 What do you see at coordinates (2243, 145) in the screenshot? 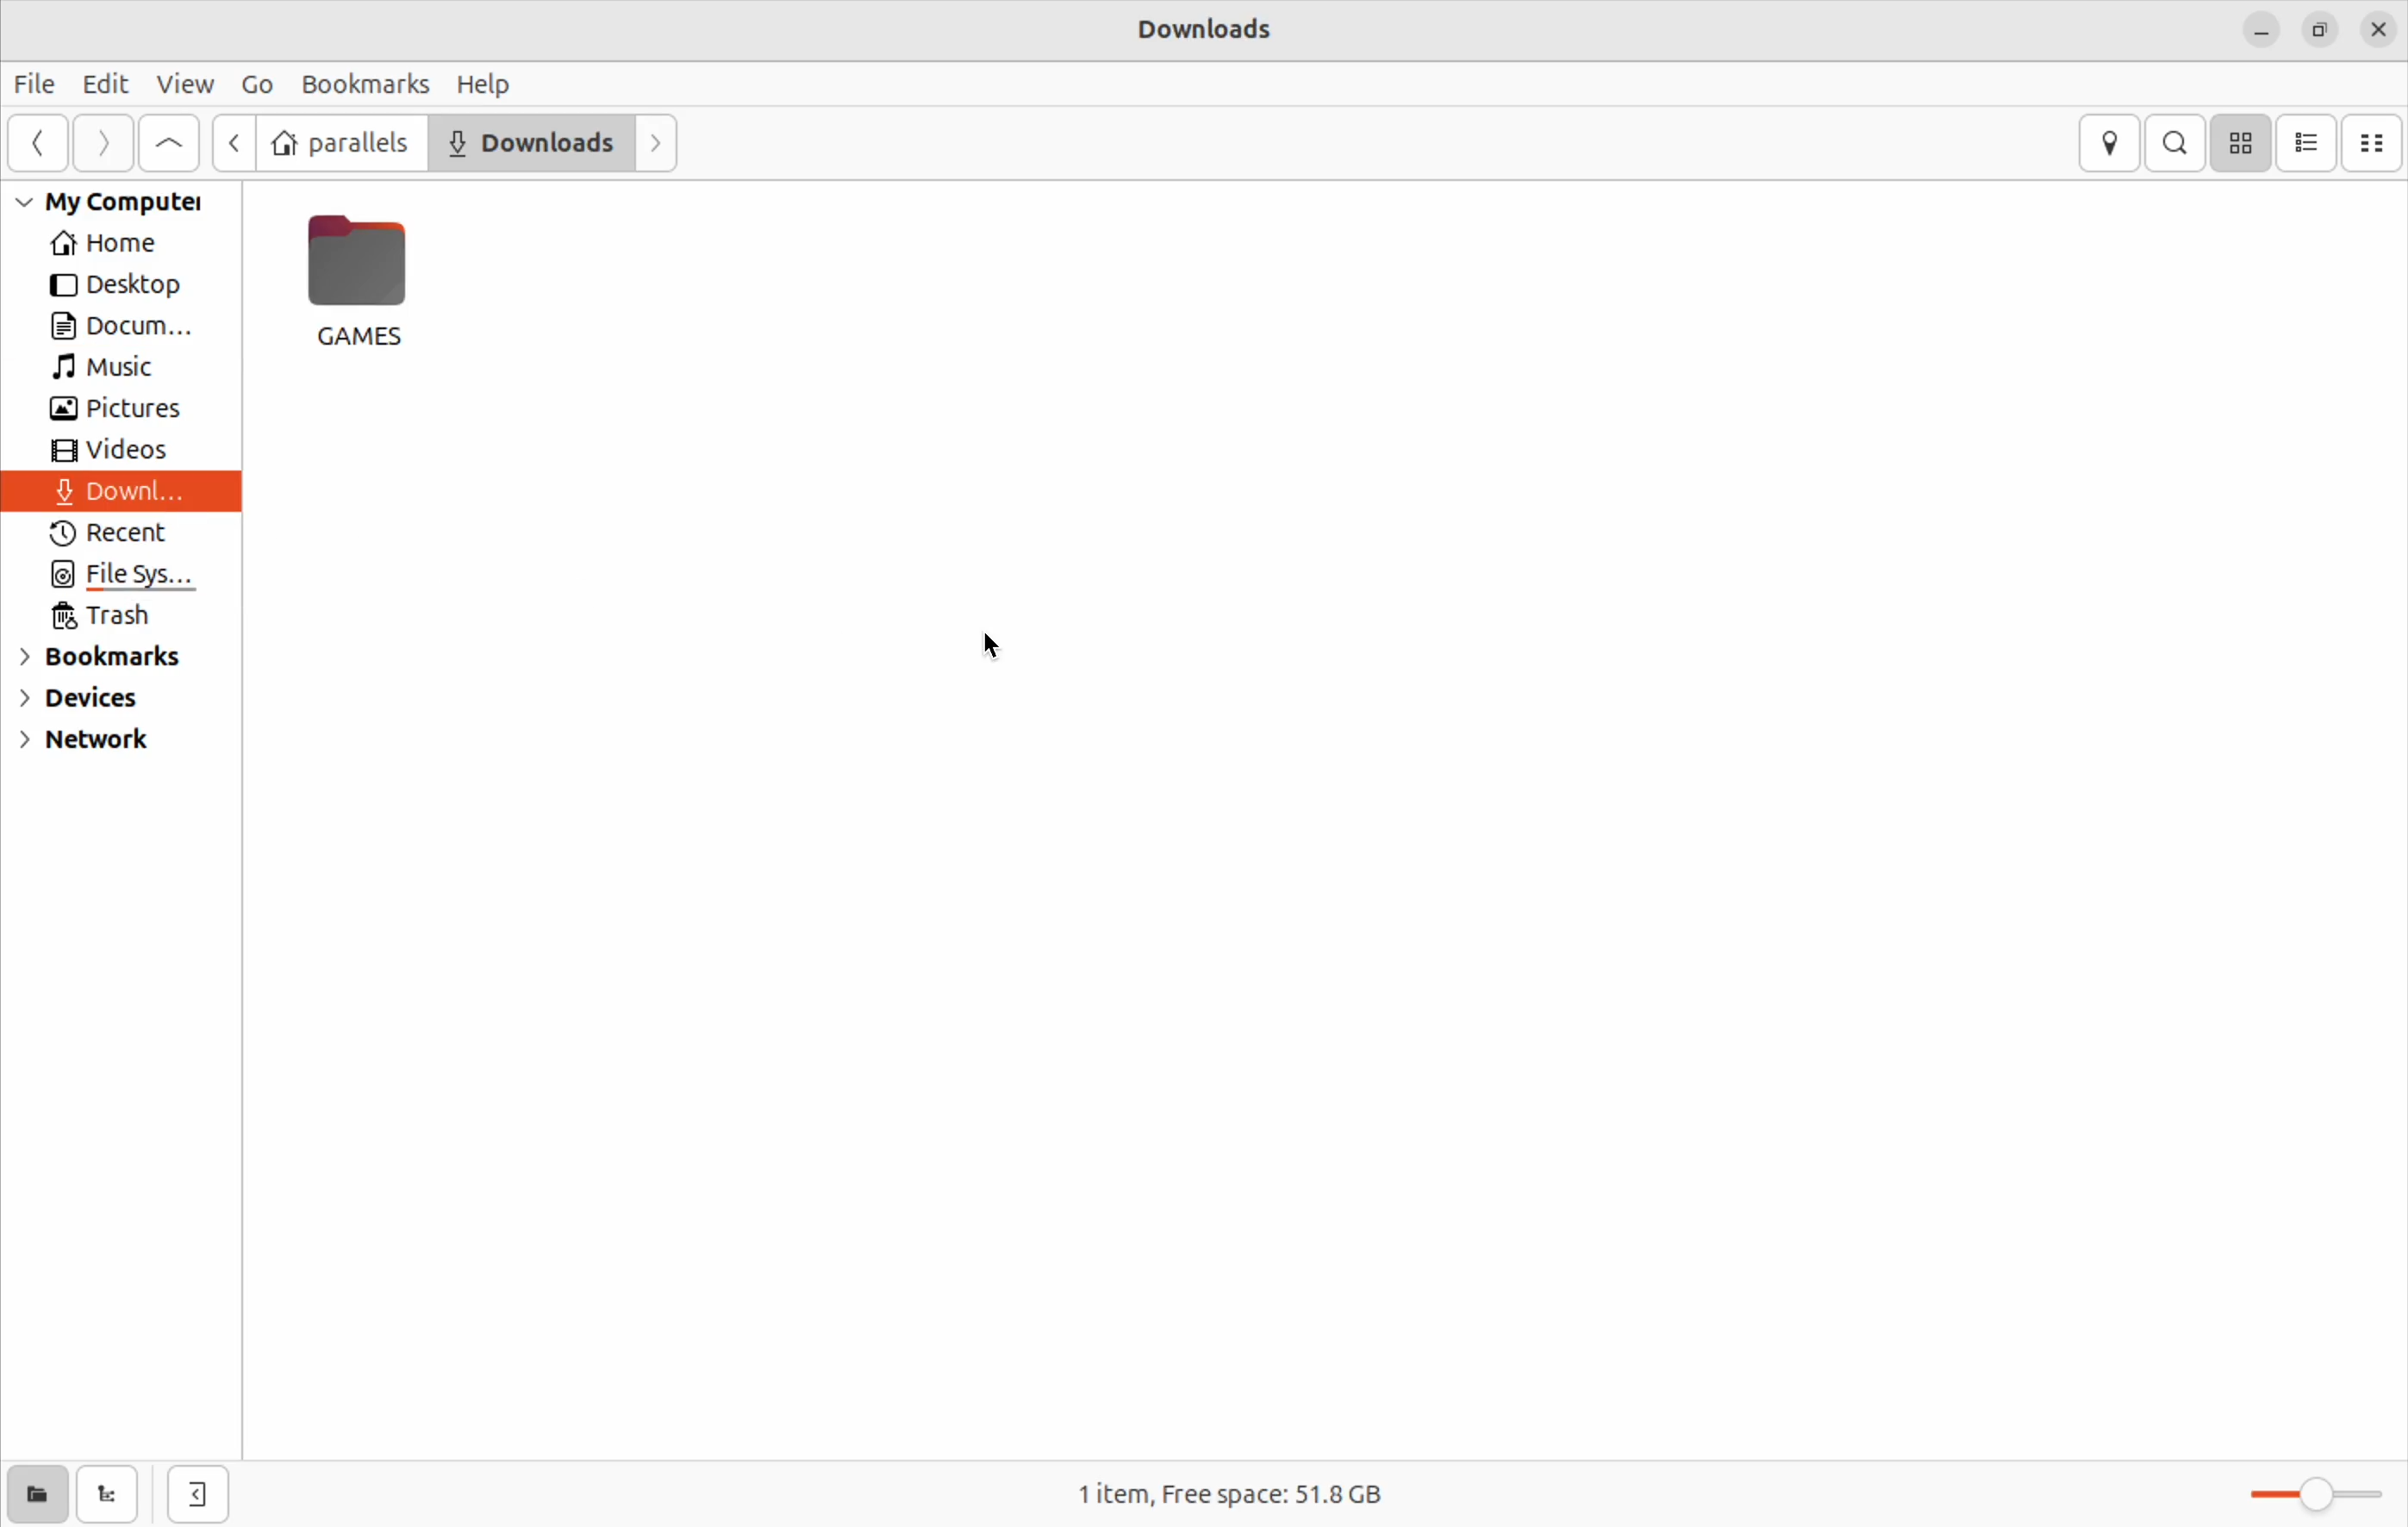
I see `icon view` at bounding box center [2243, 145].